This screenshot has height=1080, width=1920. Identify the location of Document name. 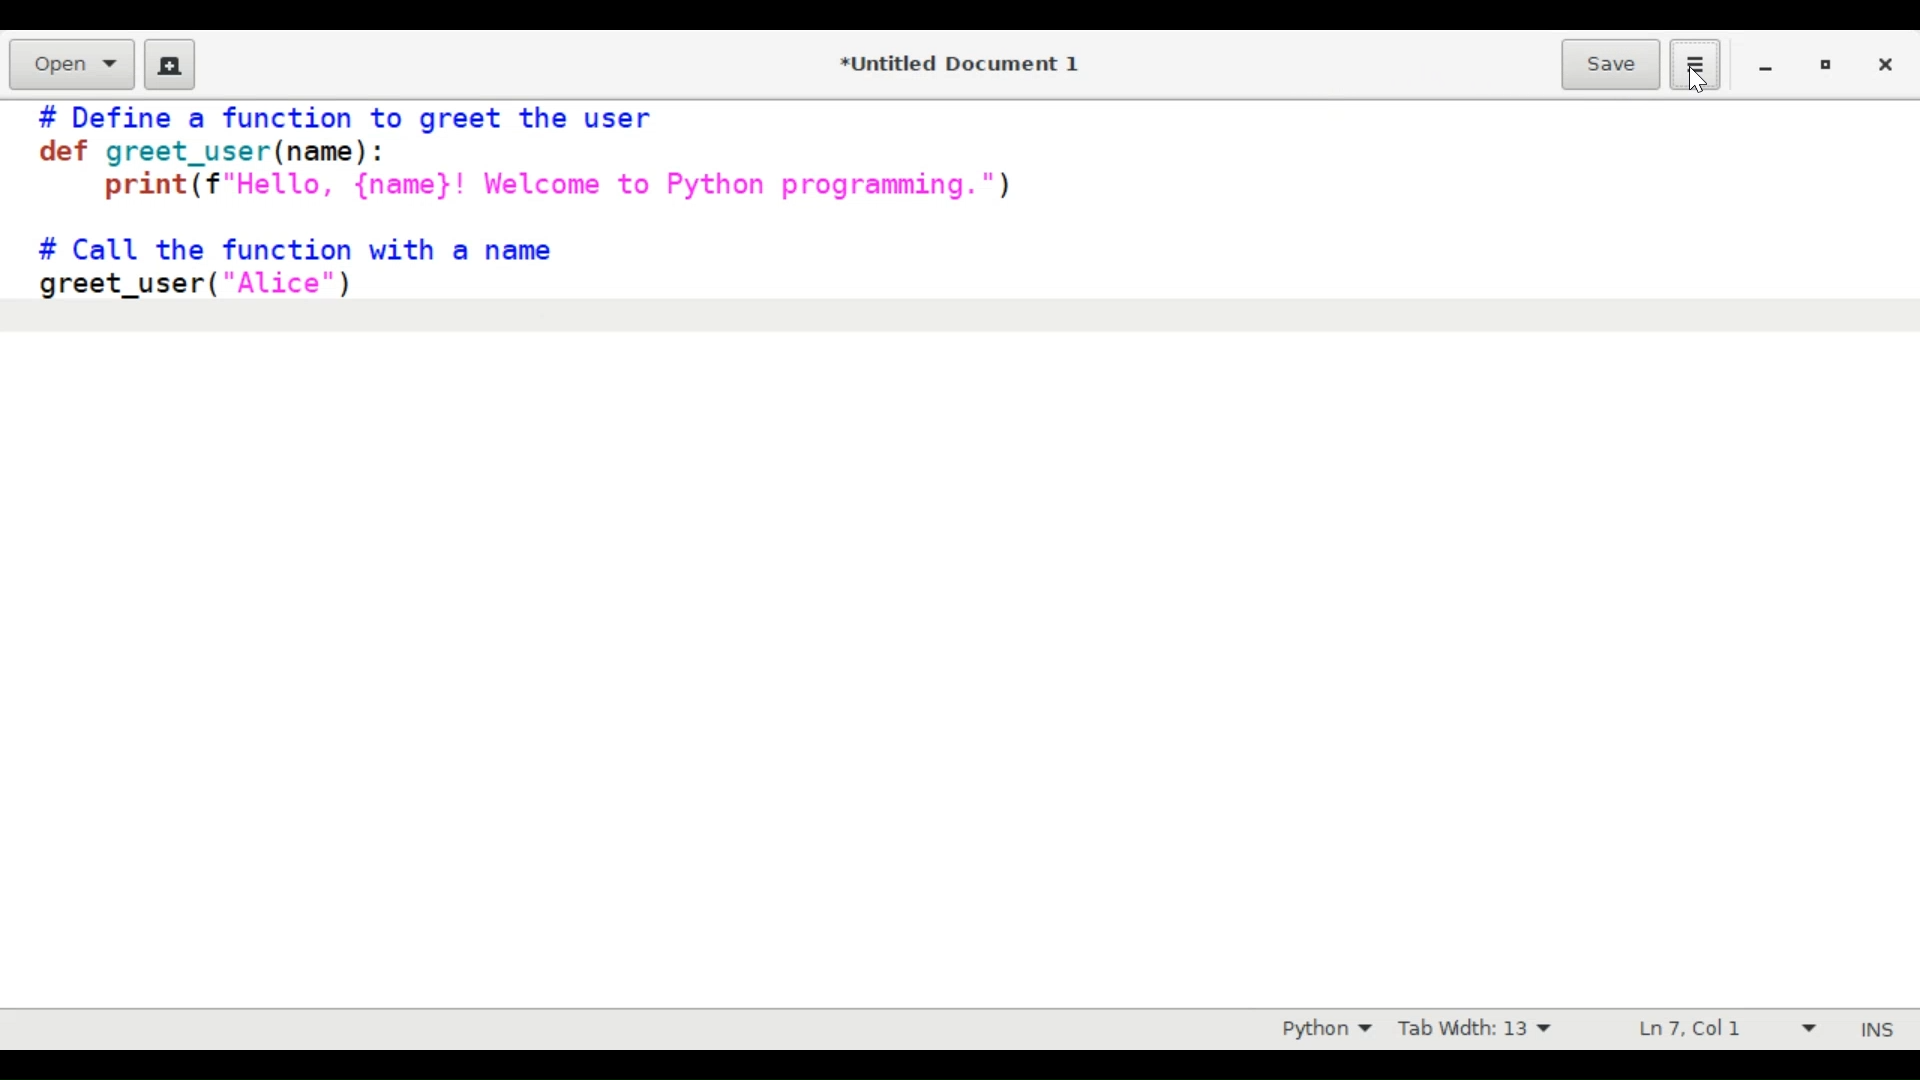
(965, 65).